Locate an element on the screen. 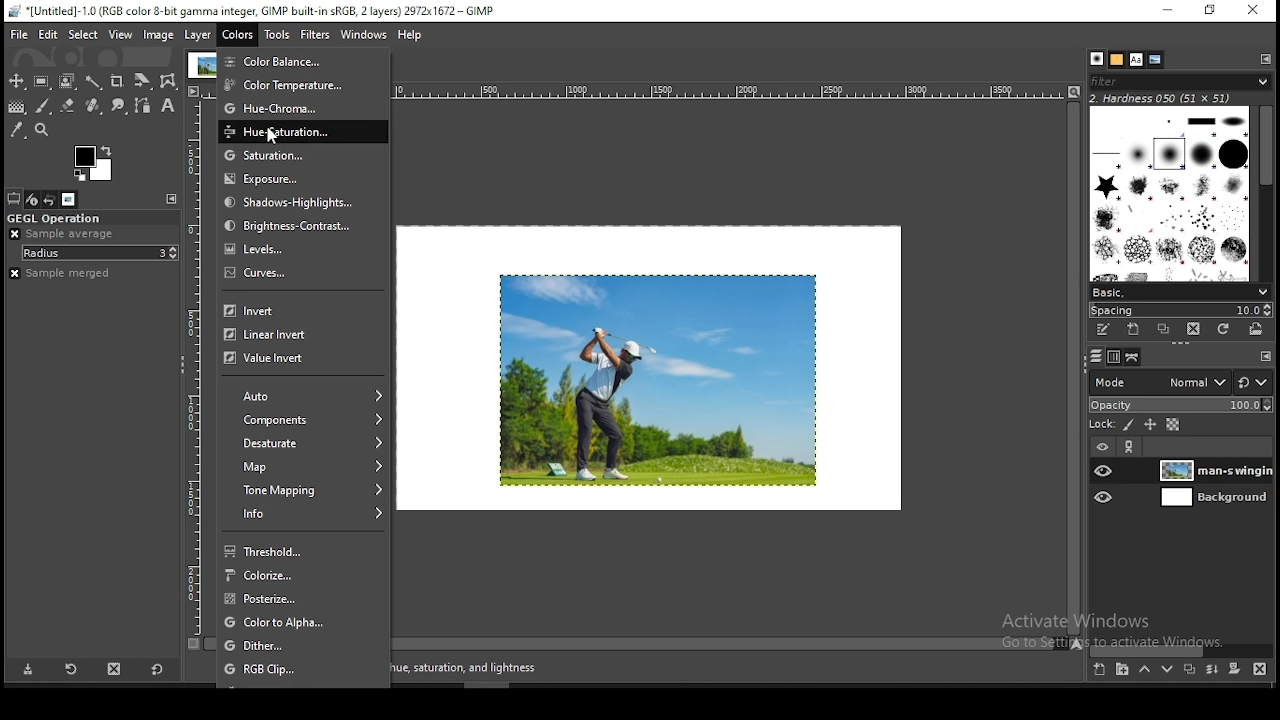 This screenshot has width=1280, height=720. scroll bar is located at coordinates (635, 644).